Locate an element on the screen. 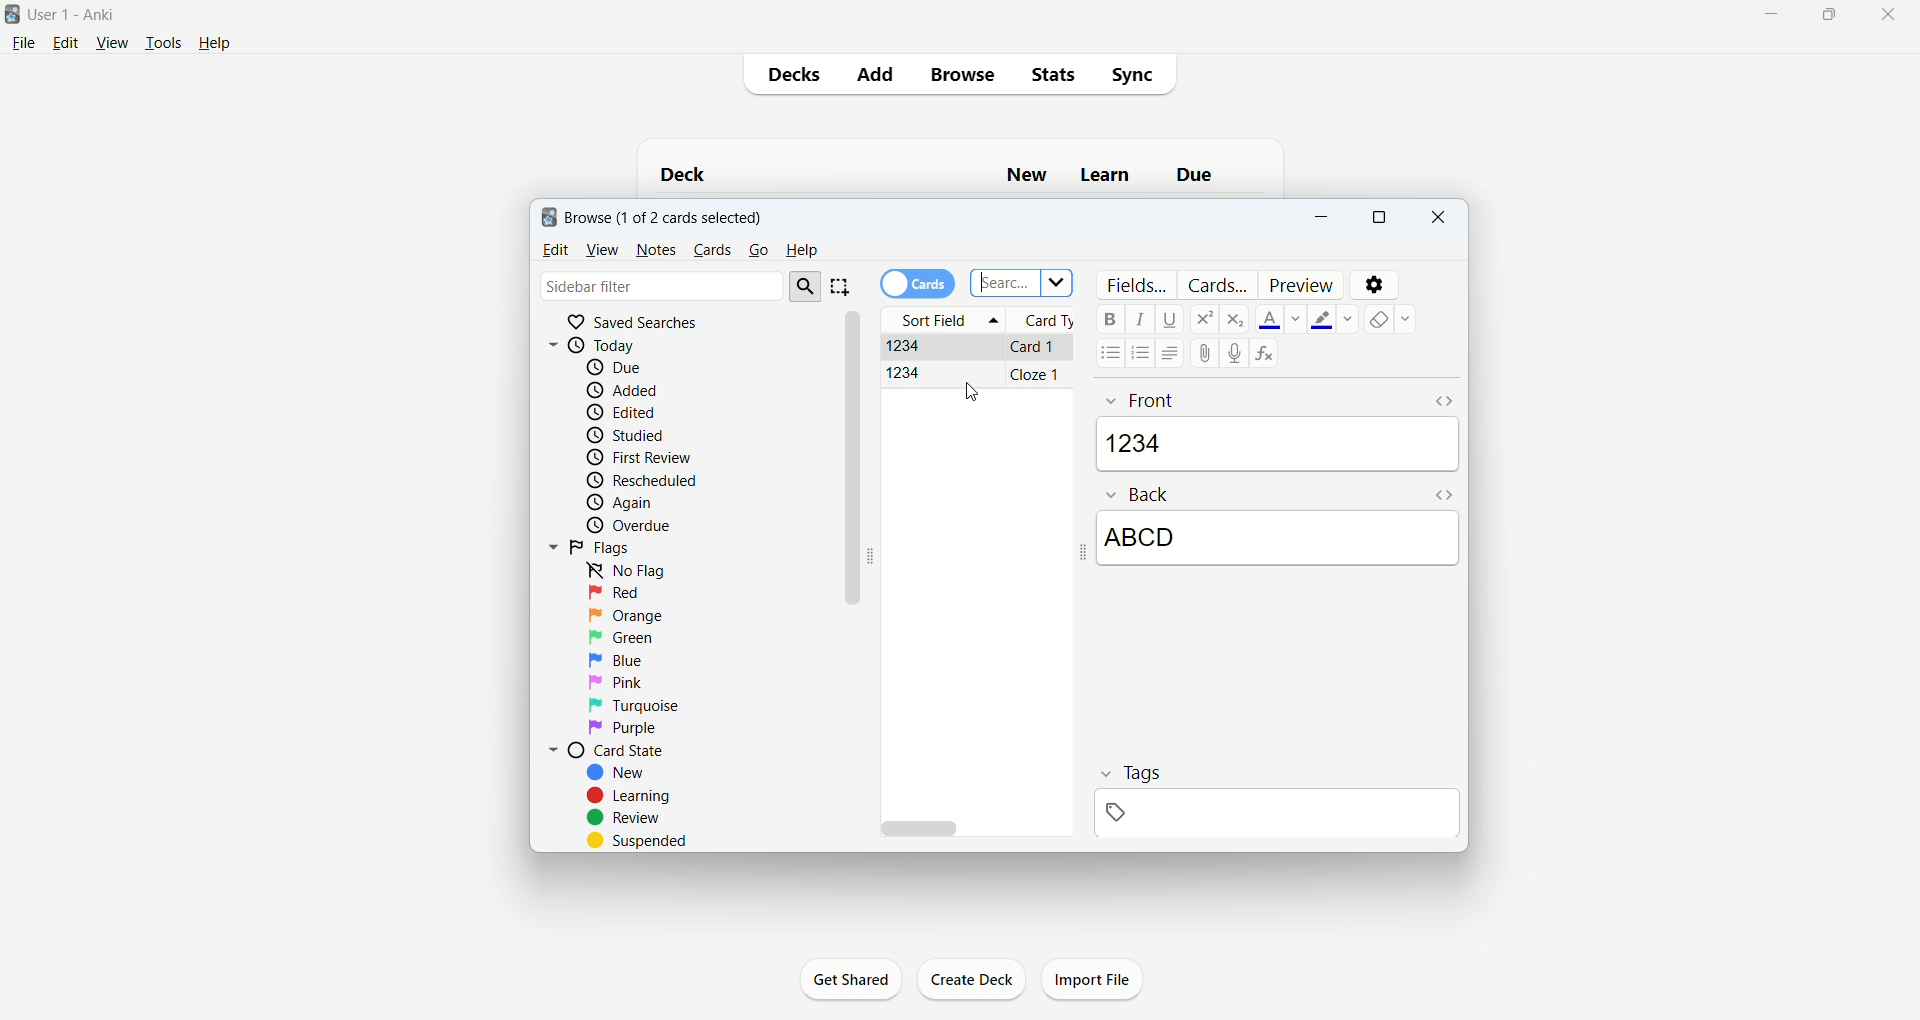 This screenshot has height=1020, width=1920. italics is located at coordinates (1141, 319).